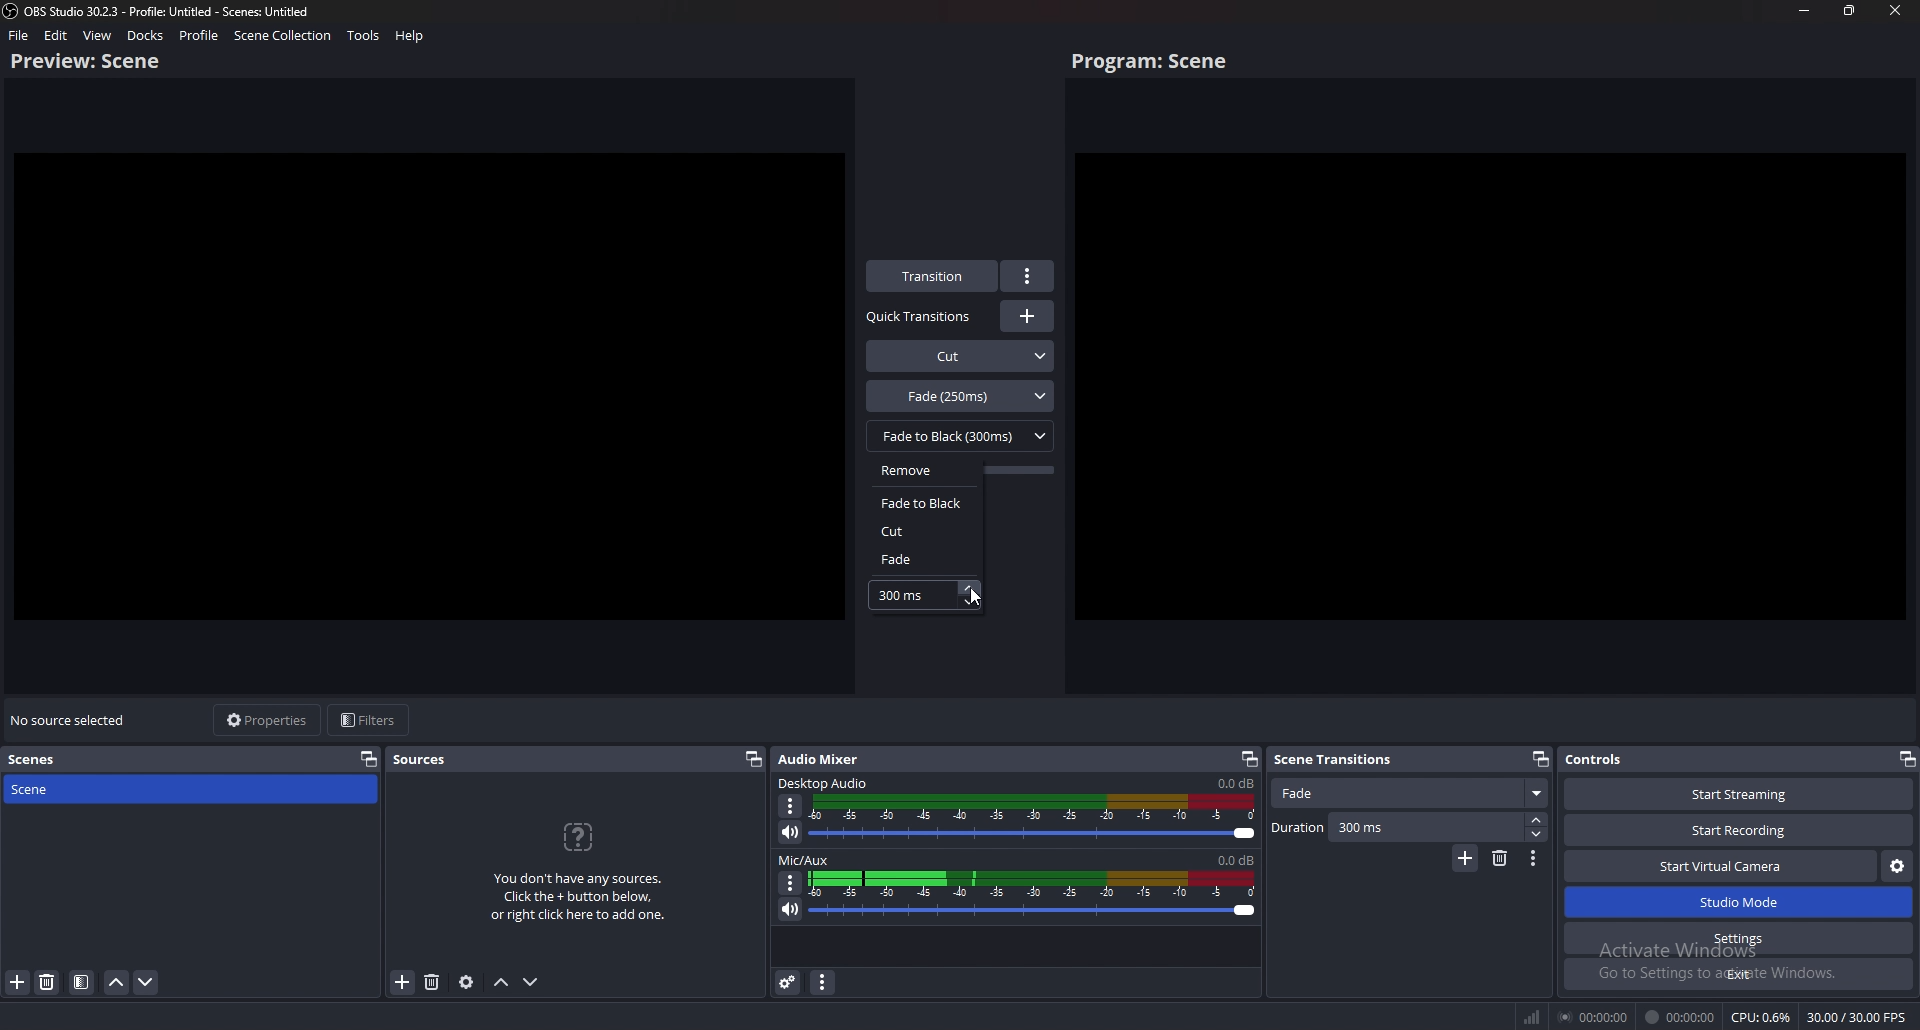 The image size is (1920, 1030). What do you see at coordinates (1721, 866) in the screenshot?
I see `Start virtual camera` at bounding box center [1721, 866].